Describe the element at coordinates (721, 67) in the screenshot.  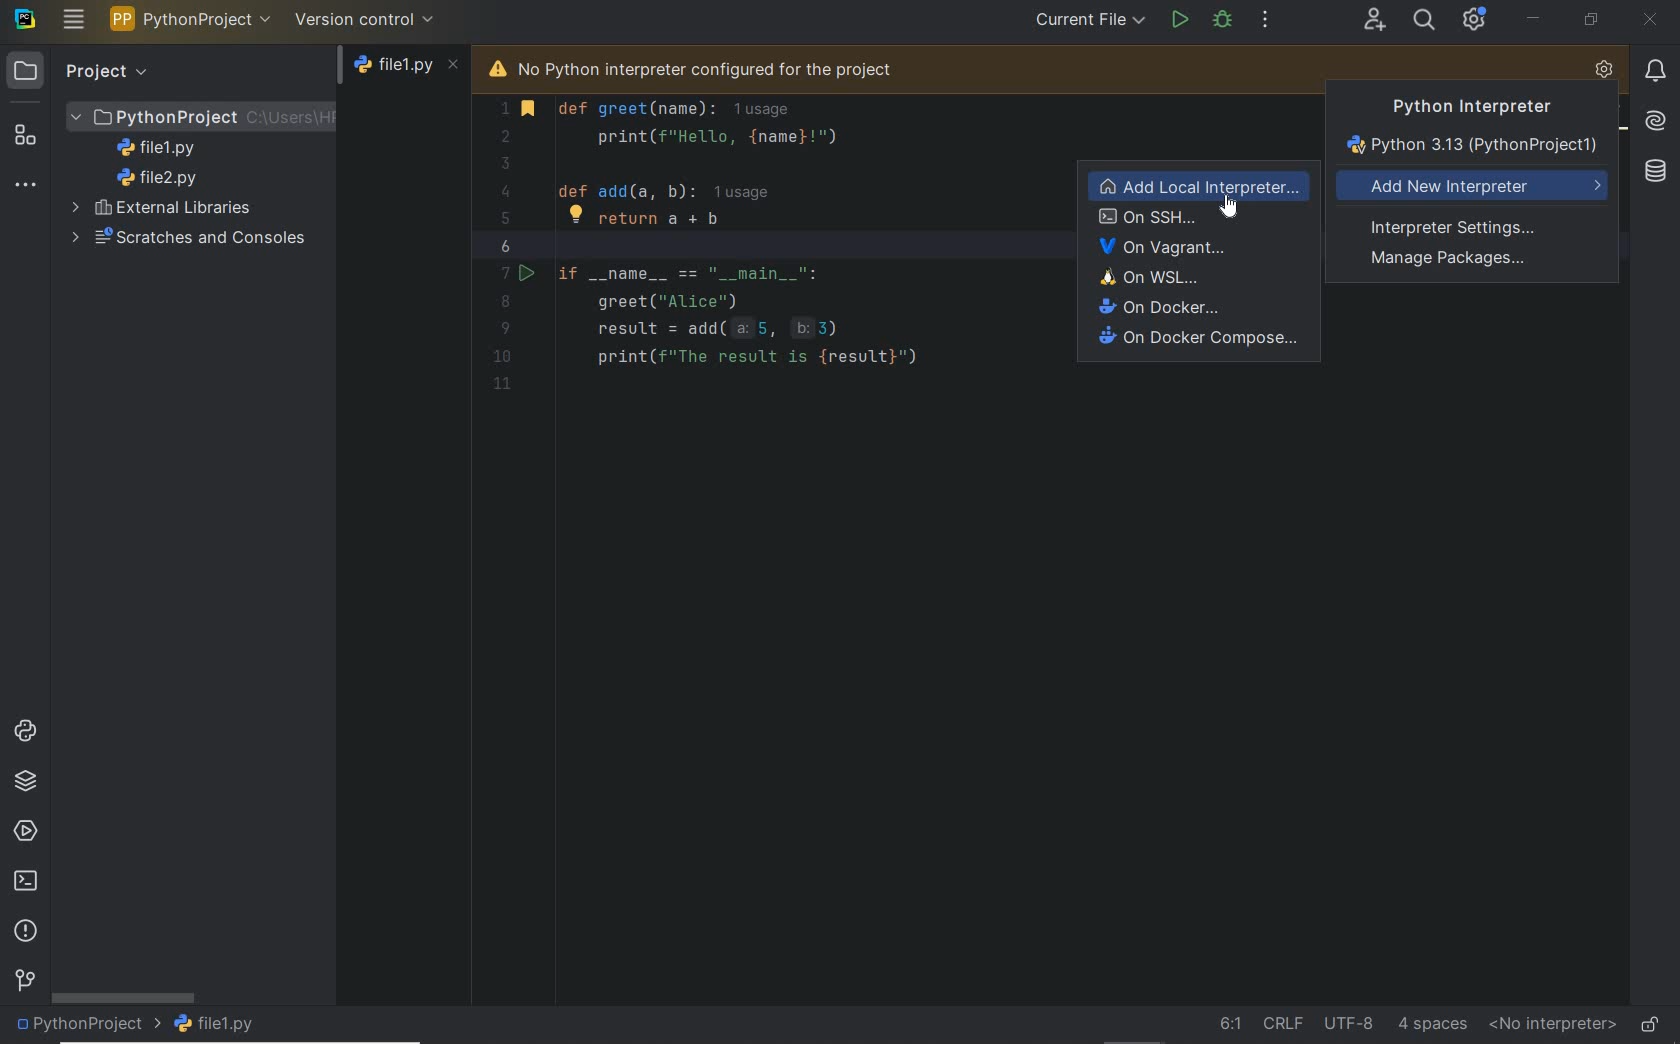
I see `No python interpreter configured for the project` at that location.